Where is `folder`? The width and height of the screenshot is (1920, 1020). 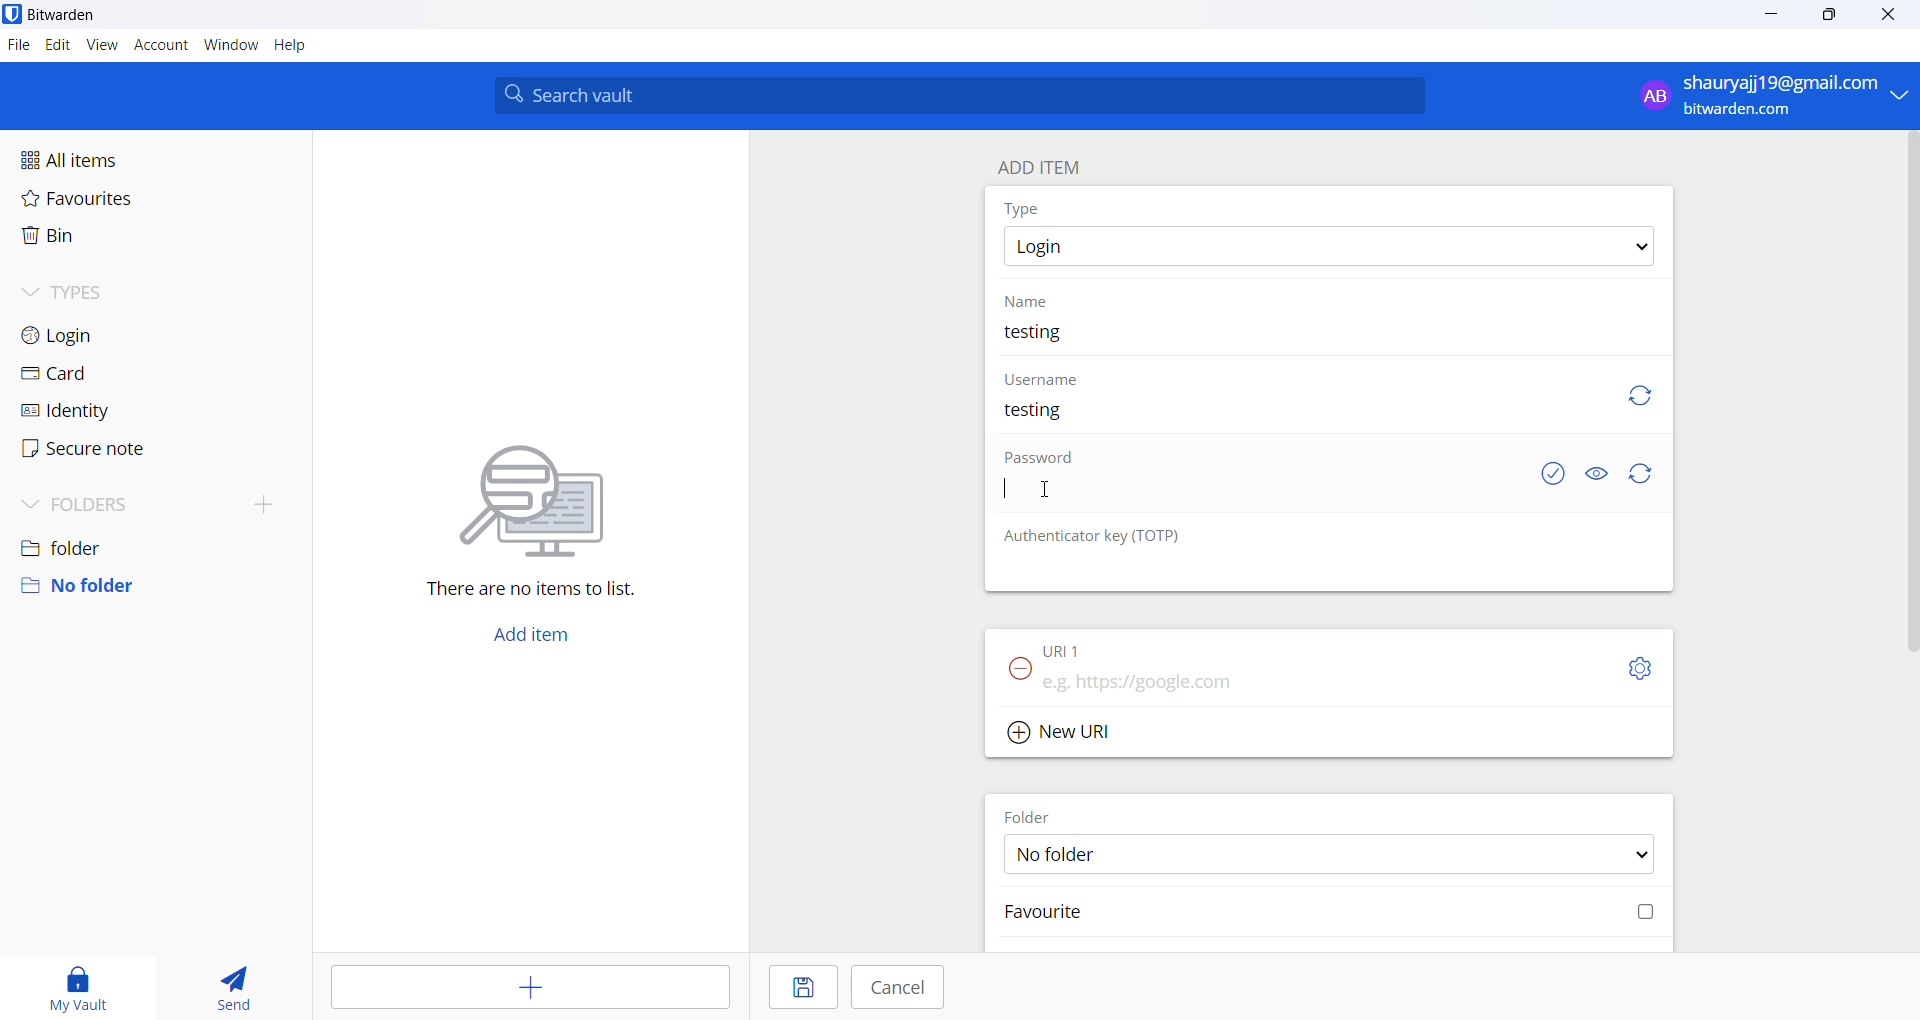
folder is located at coordinates (151, 543).